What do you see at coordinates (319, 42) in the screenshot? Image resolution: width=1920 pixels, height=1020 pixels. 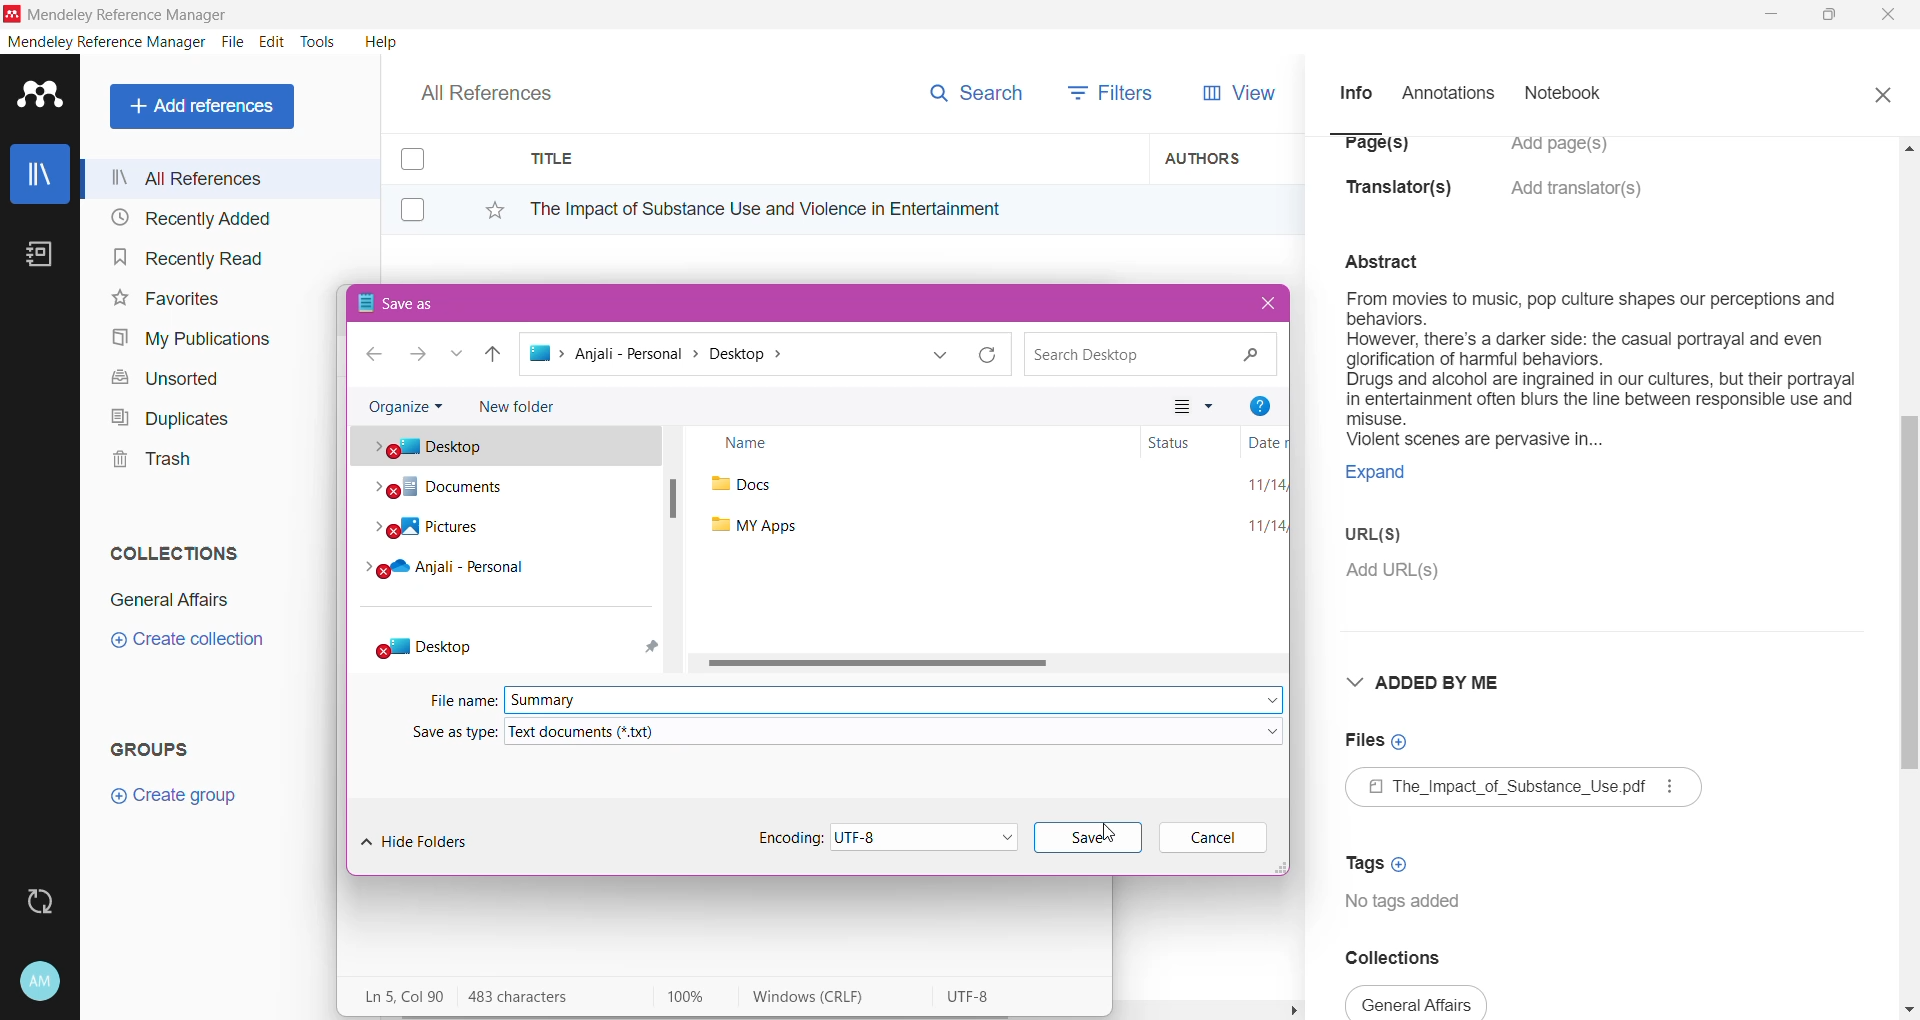 I see `Tools` at bounding box center [319, 42].